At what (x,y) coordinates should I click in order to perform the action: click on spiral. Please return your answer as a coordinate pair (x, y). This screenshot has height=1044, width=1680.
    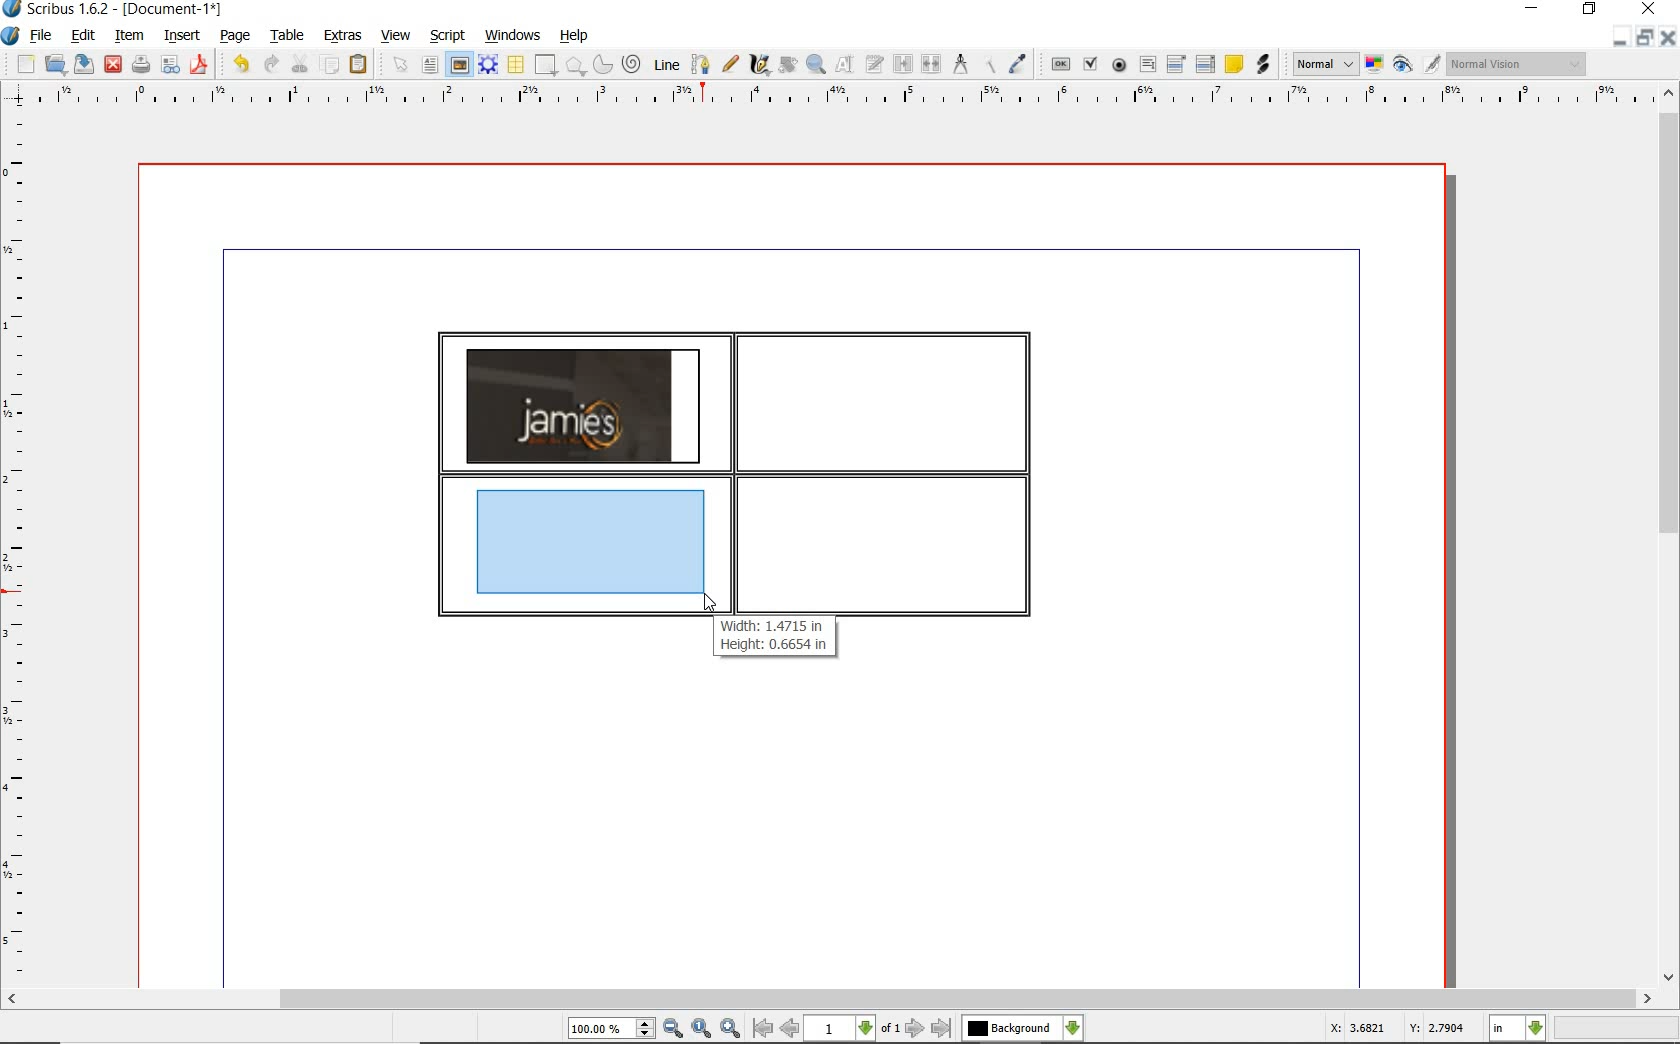
    Looking at the image, I should click on (633, 65).